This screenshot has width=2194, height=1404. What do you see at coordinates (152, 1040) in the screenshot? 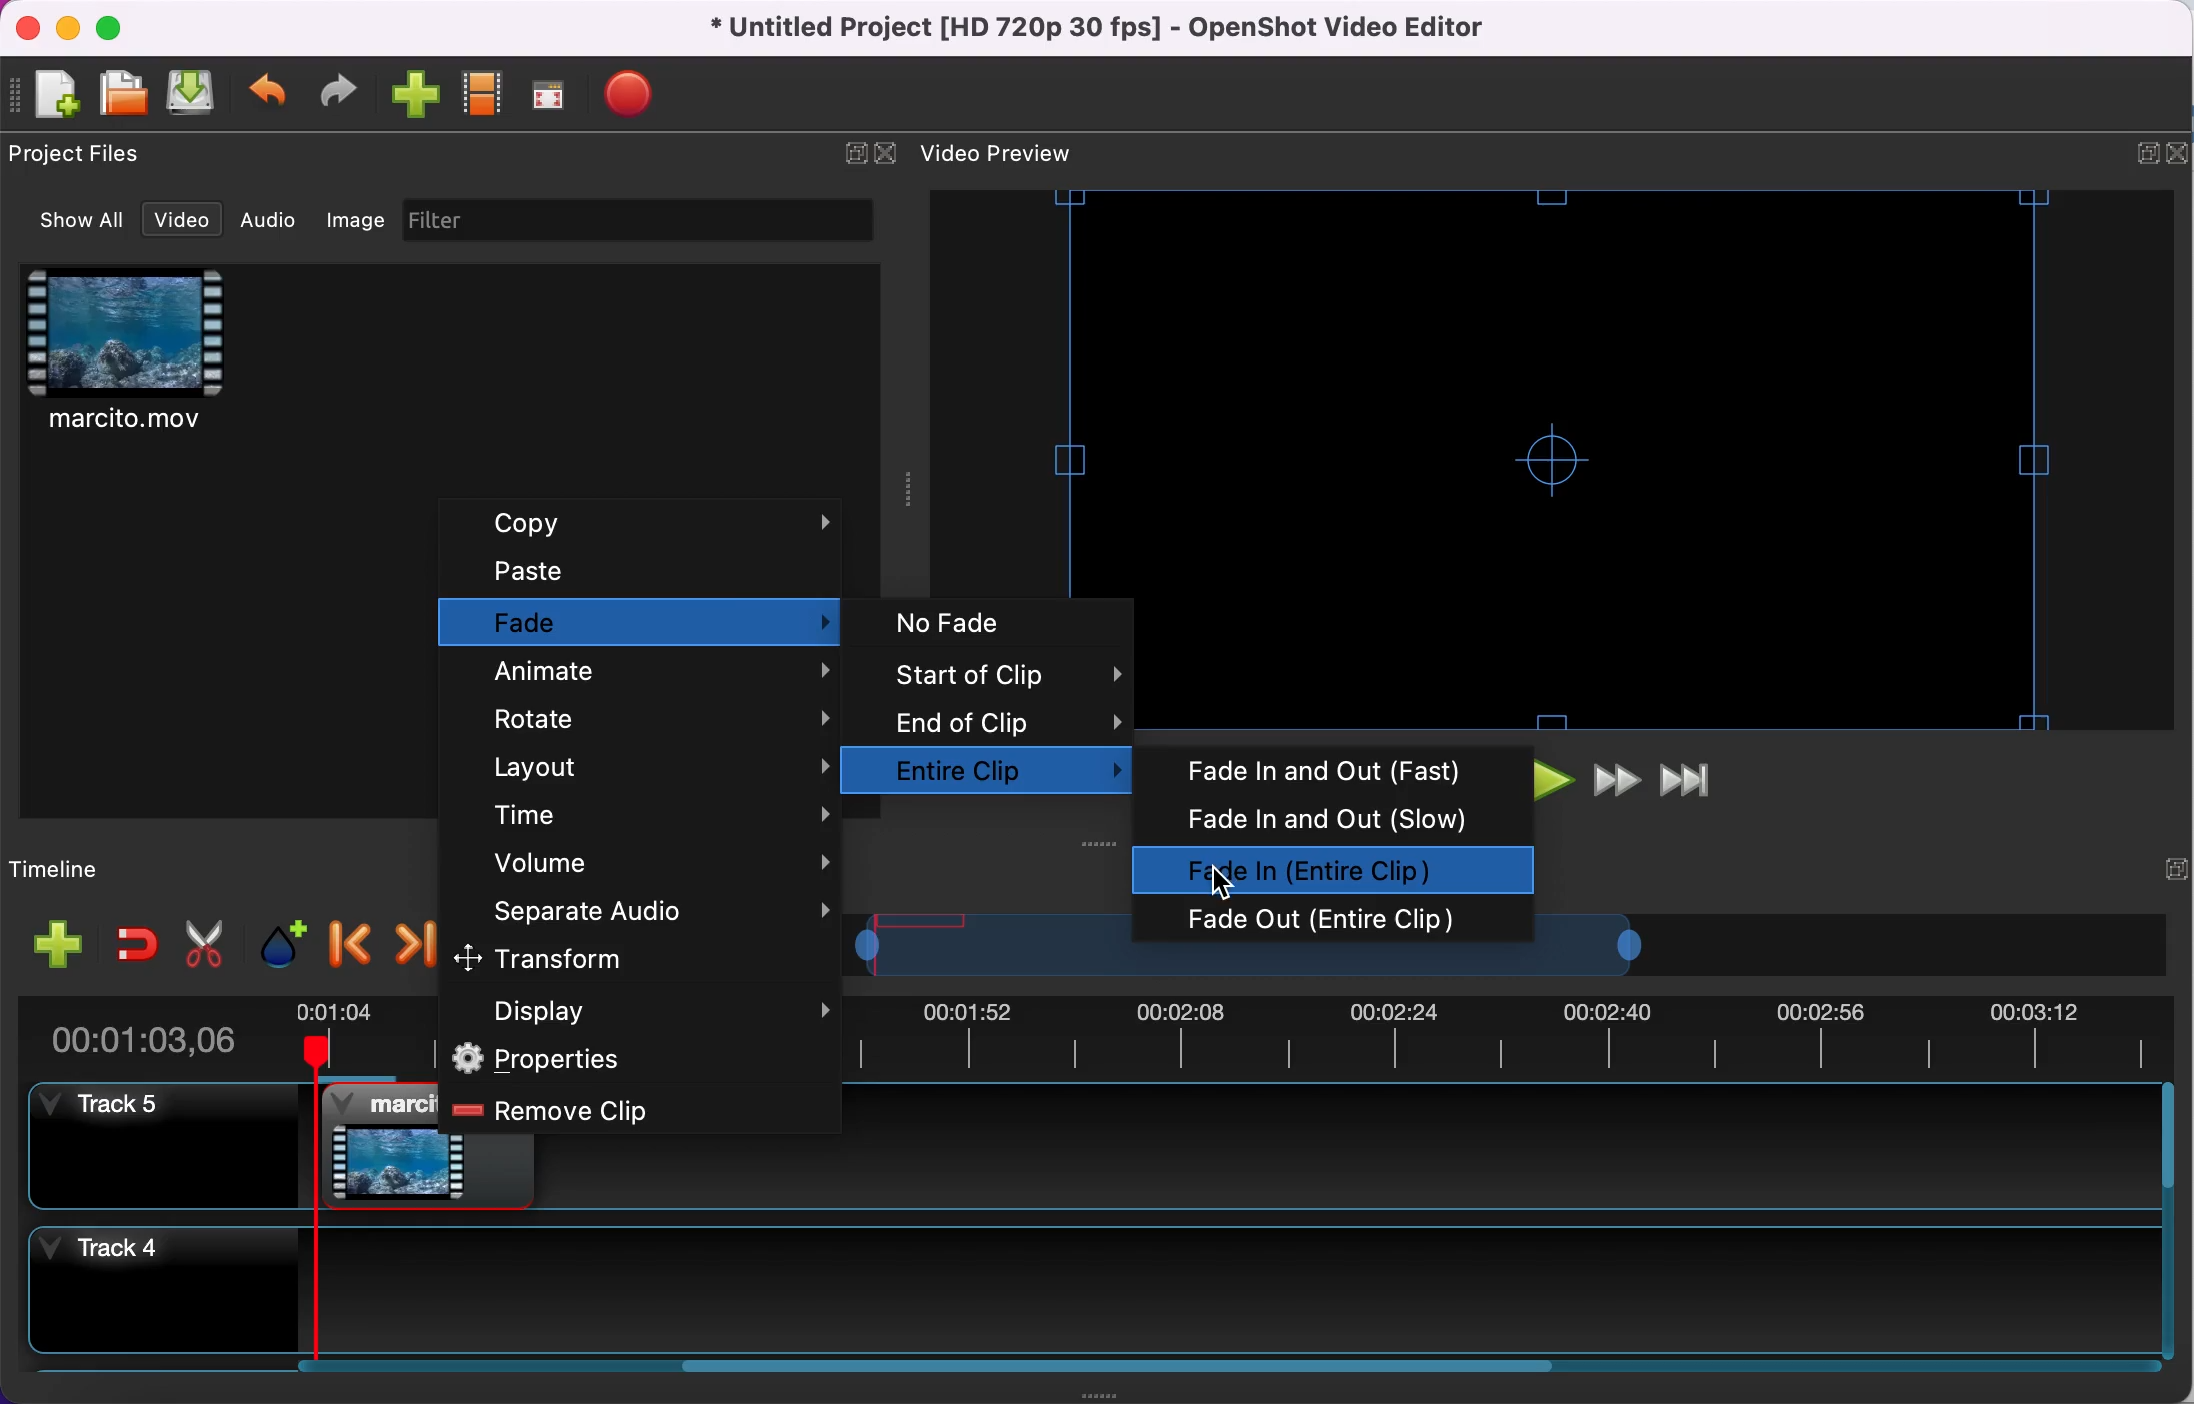
I see `duration` at bounding box center [152, 1040].